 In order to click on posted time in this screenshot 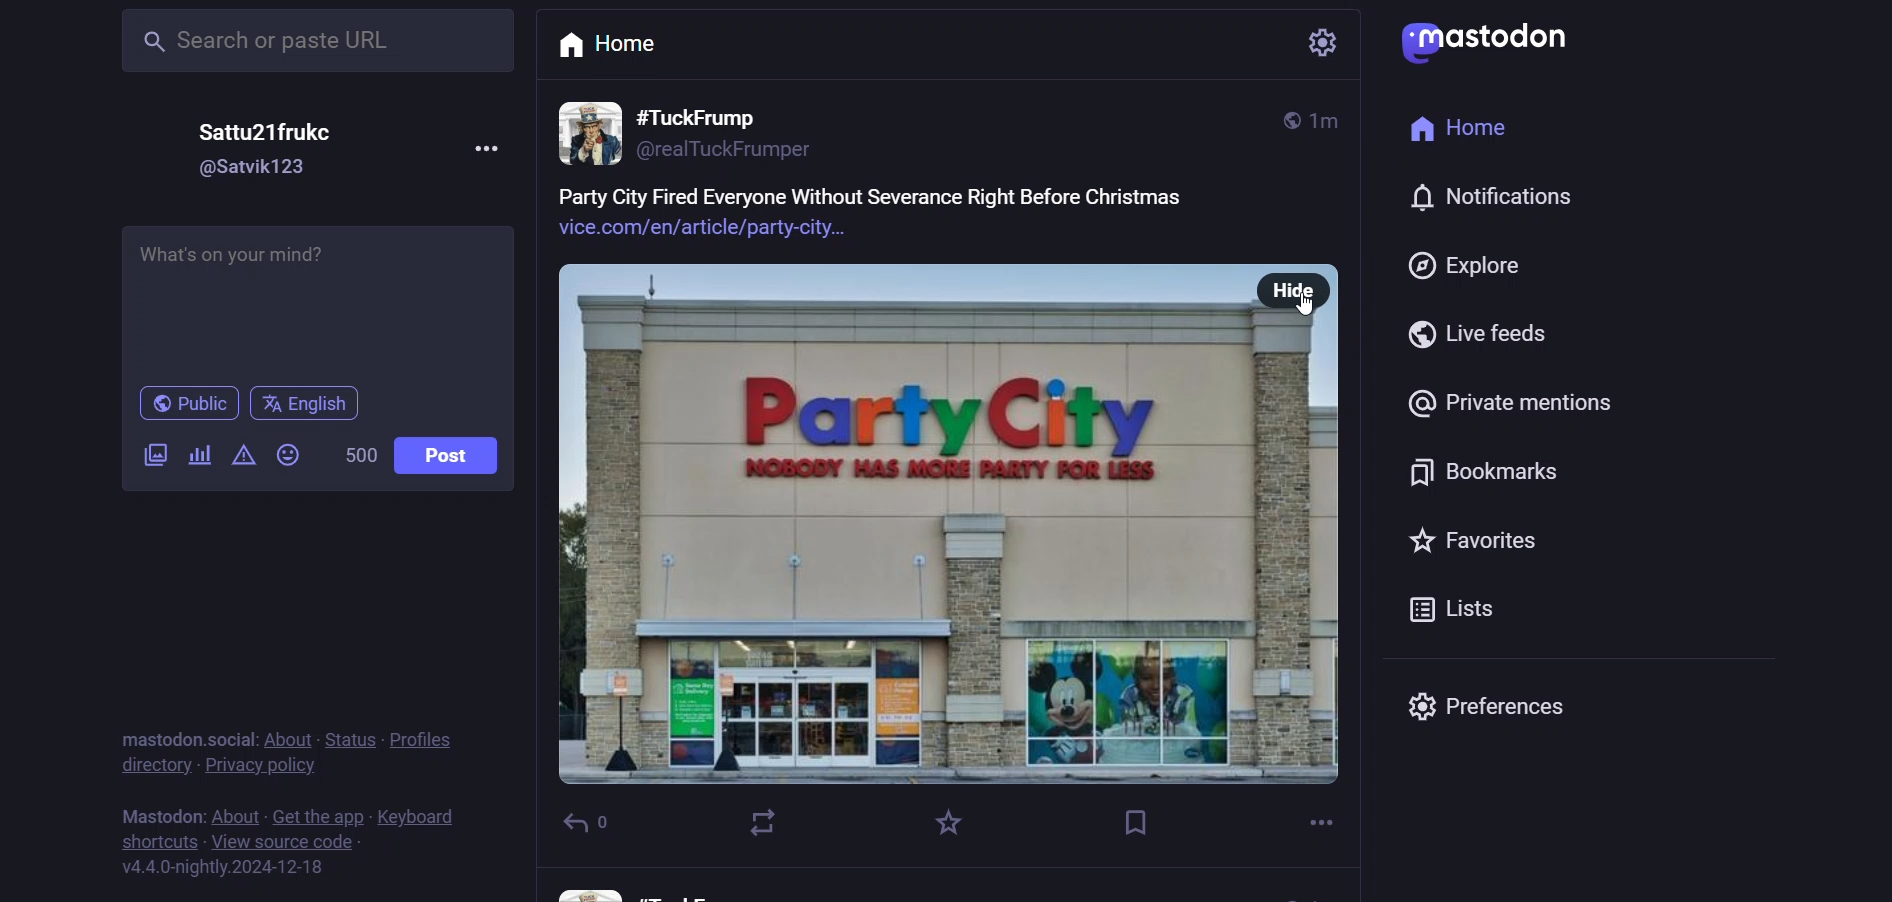, I will do `click(1330, 119)`.